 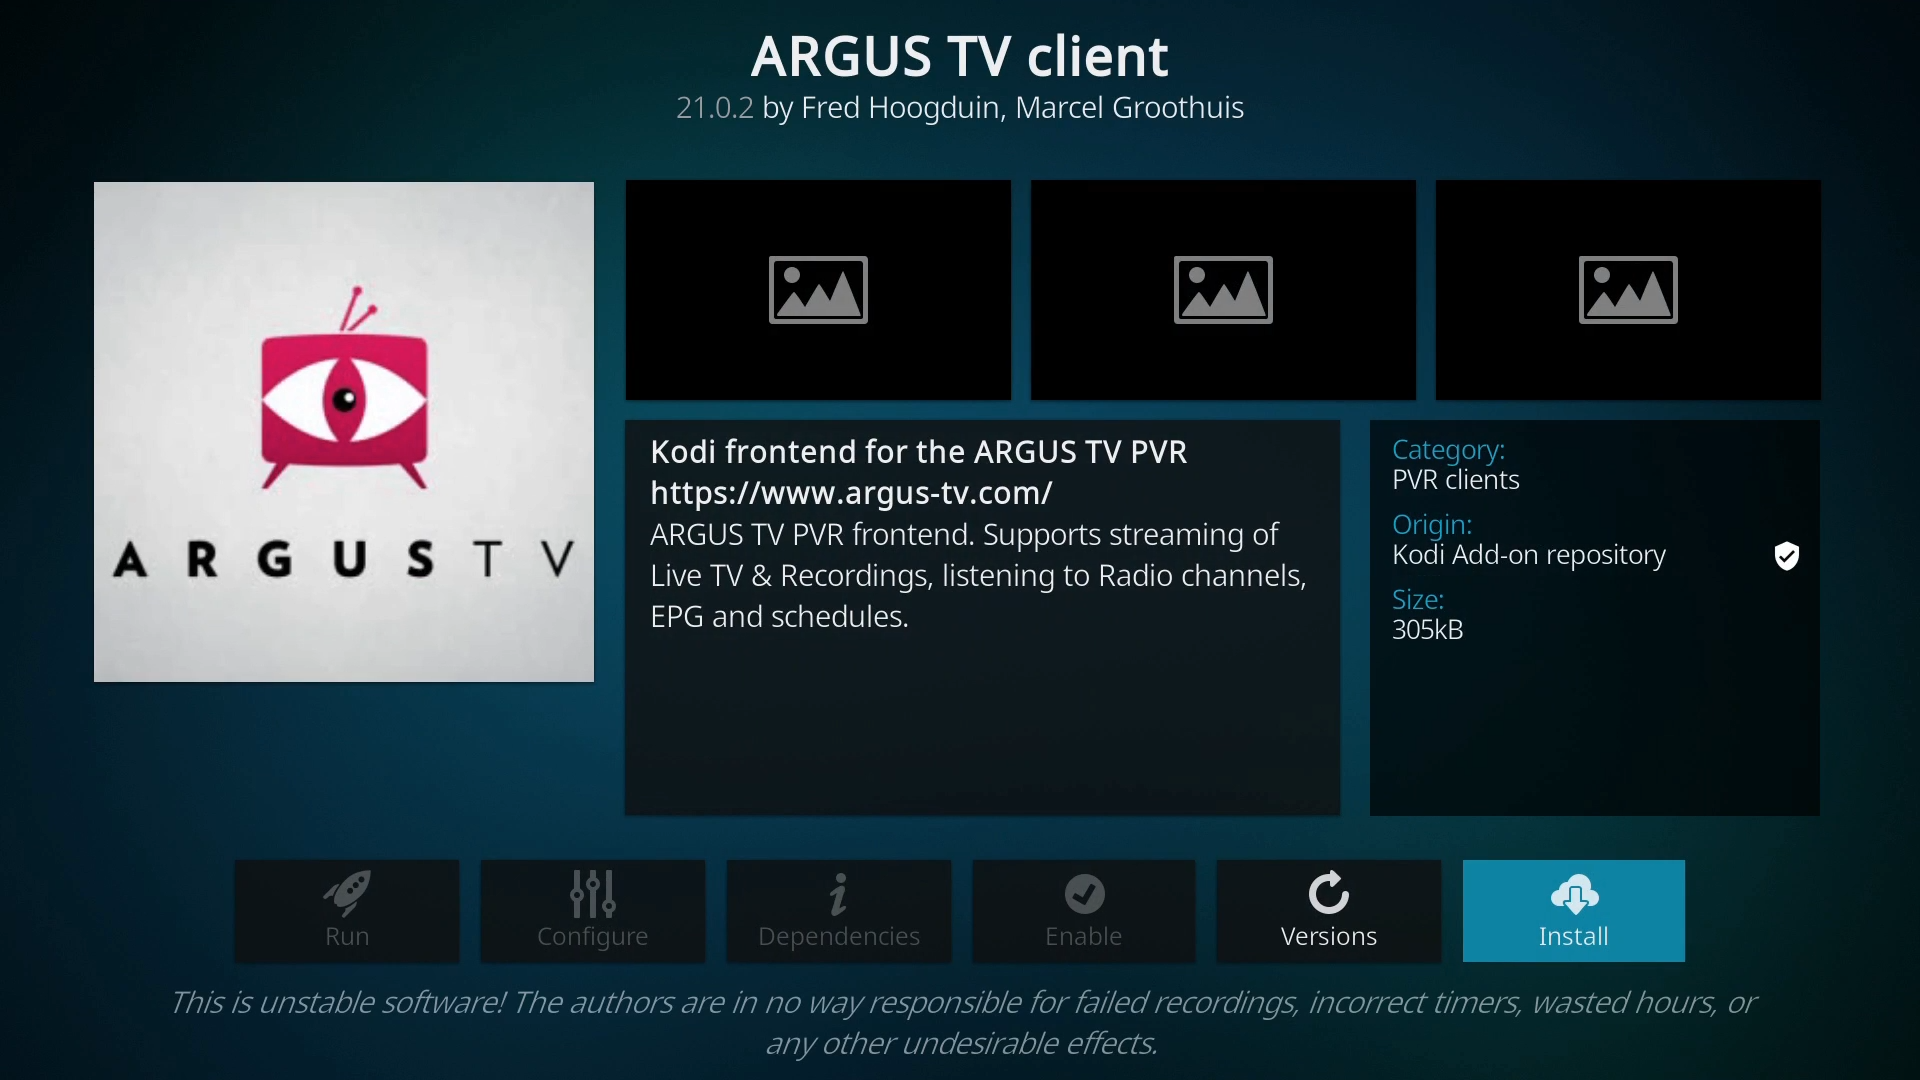 I want to click on insert image, so click(x=1634, y=289).